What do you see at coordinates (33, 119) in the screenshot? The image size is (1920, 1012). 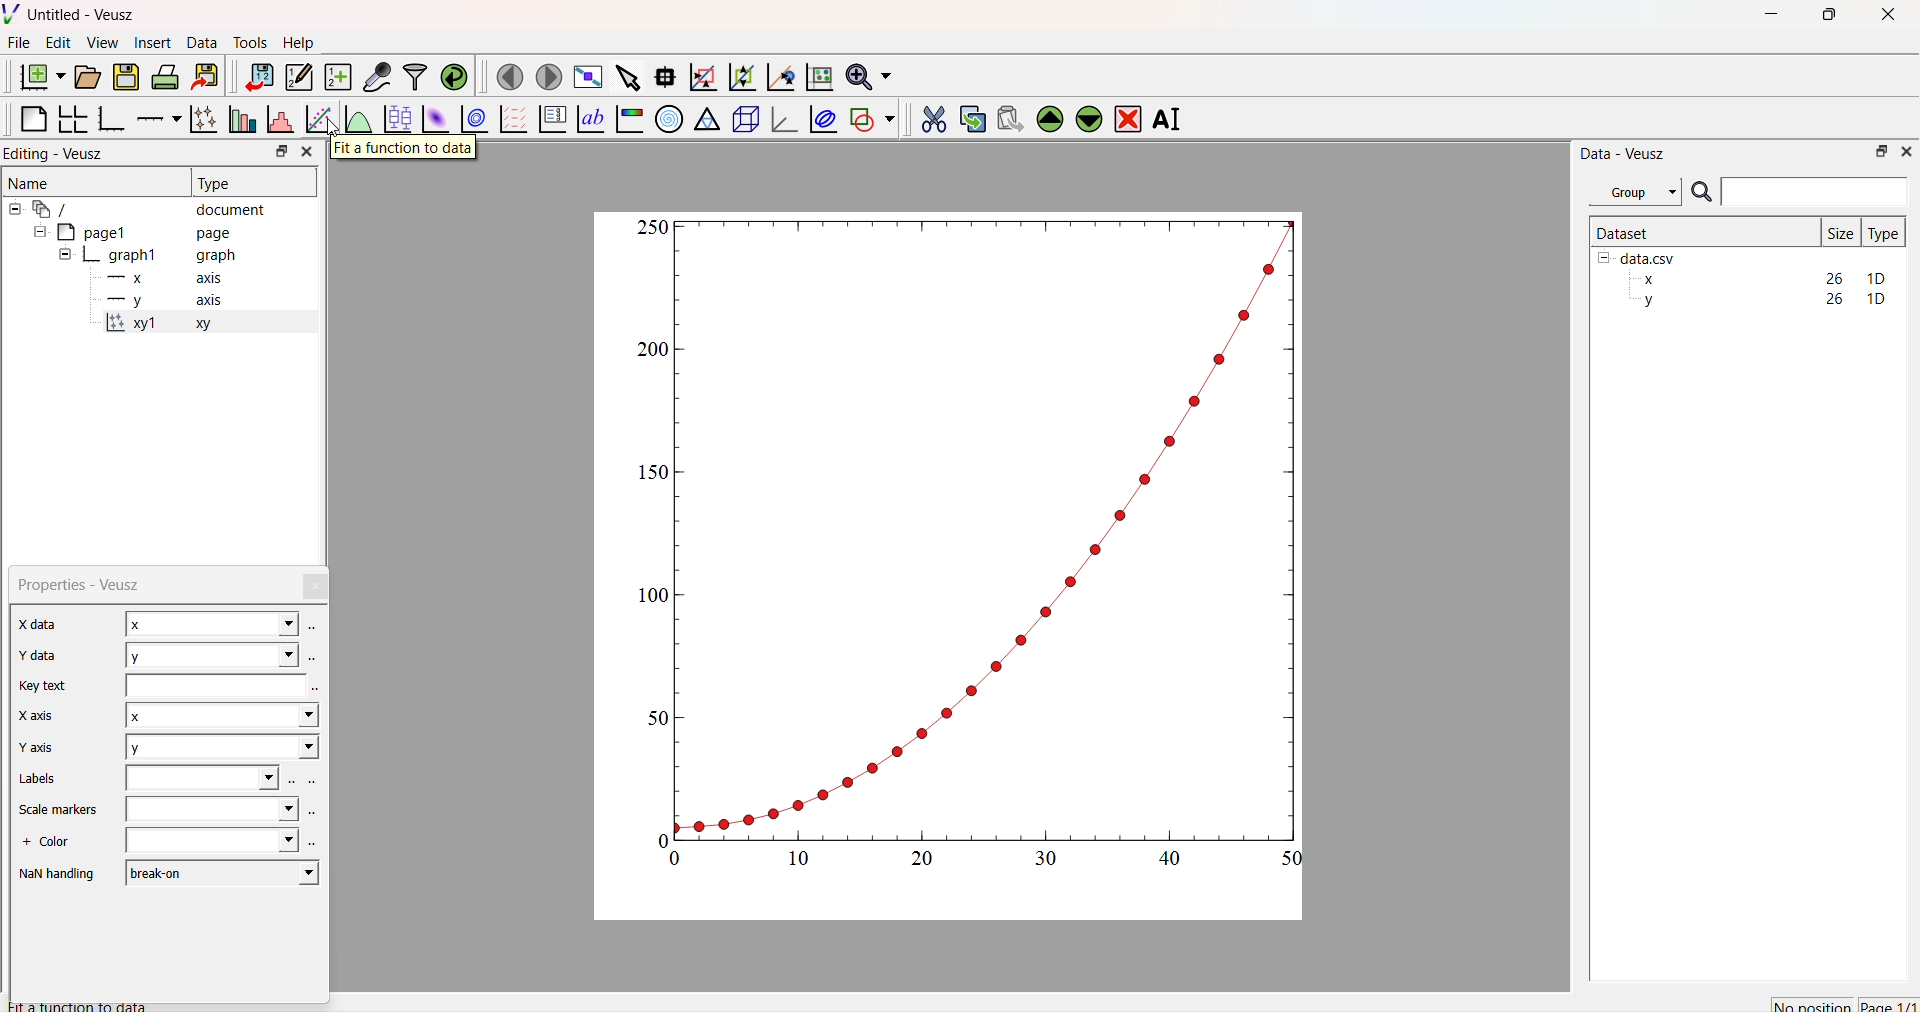 I see `Blank Page` at bounding box center [33, 119].